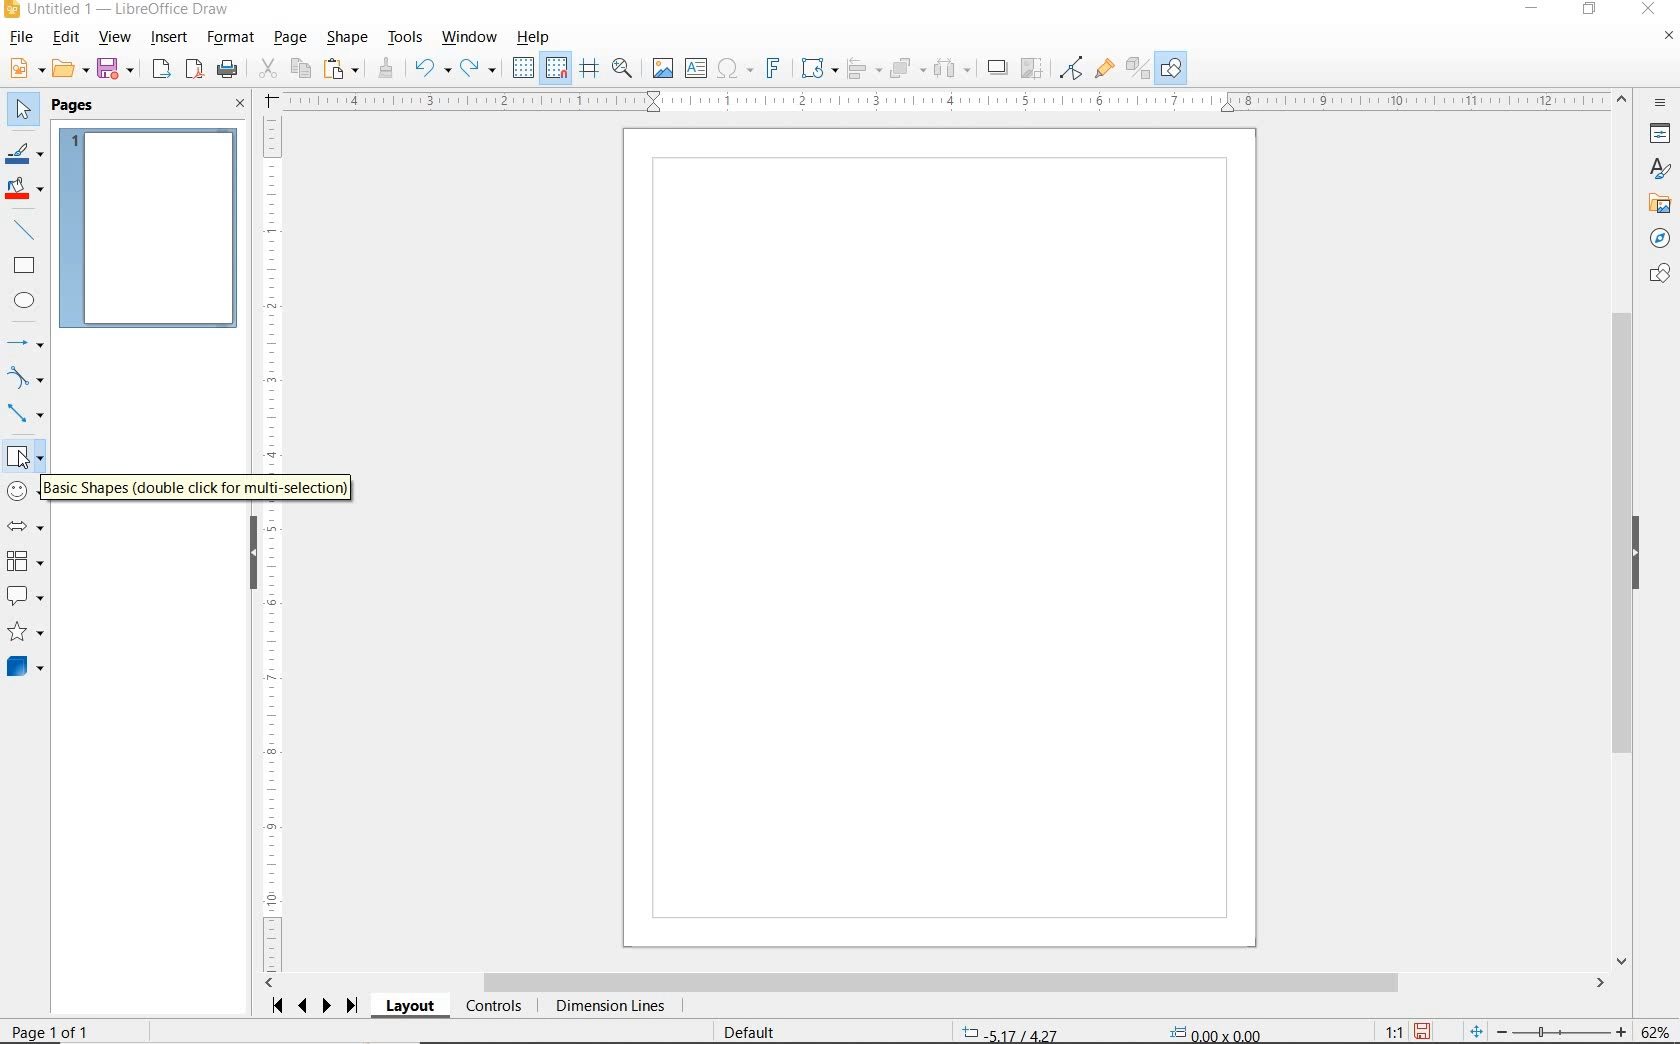  What do you see at coordinates (609, 1007) in the screenshot?
I see `DIMENSION LINES` at bounding box center [609, 1007].